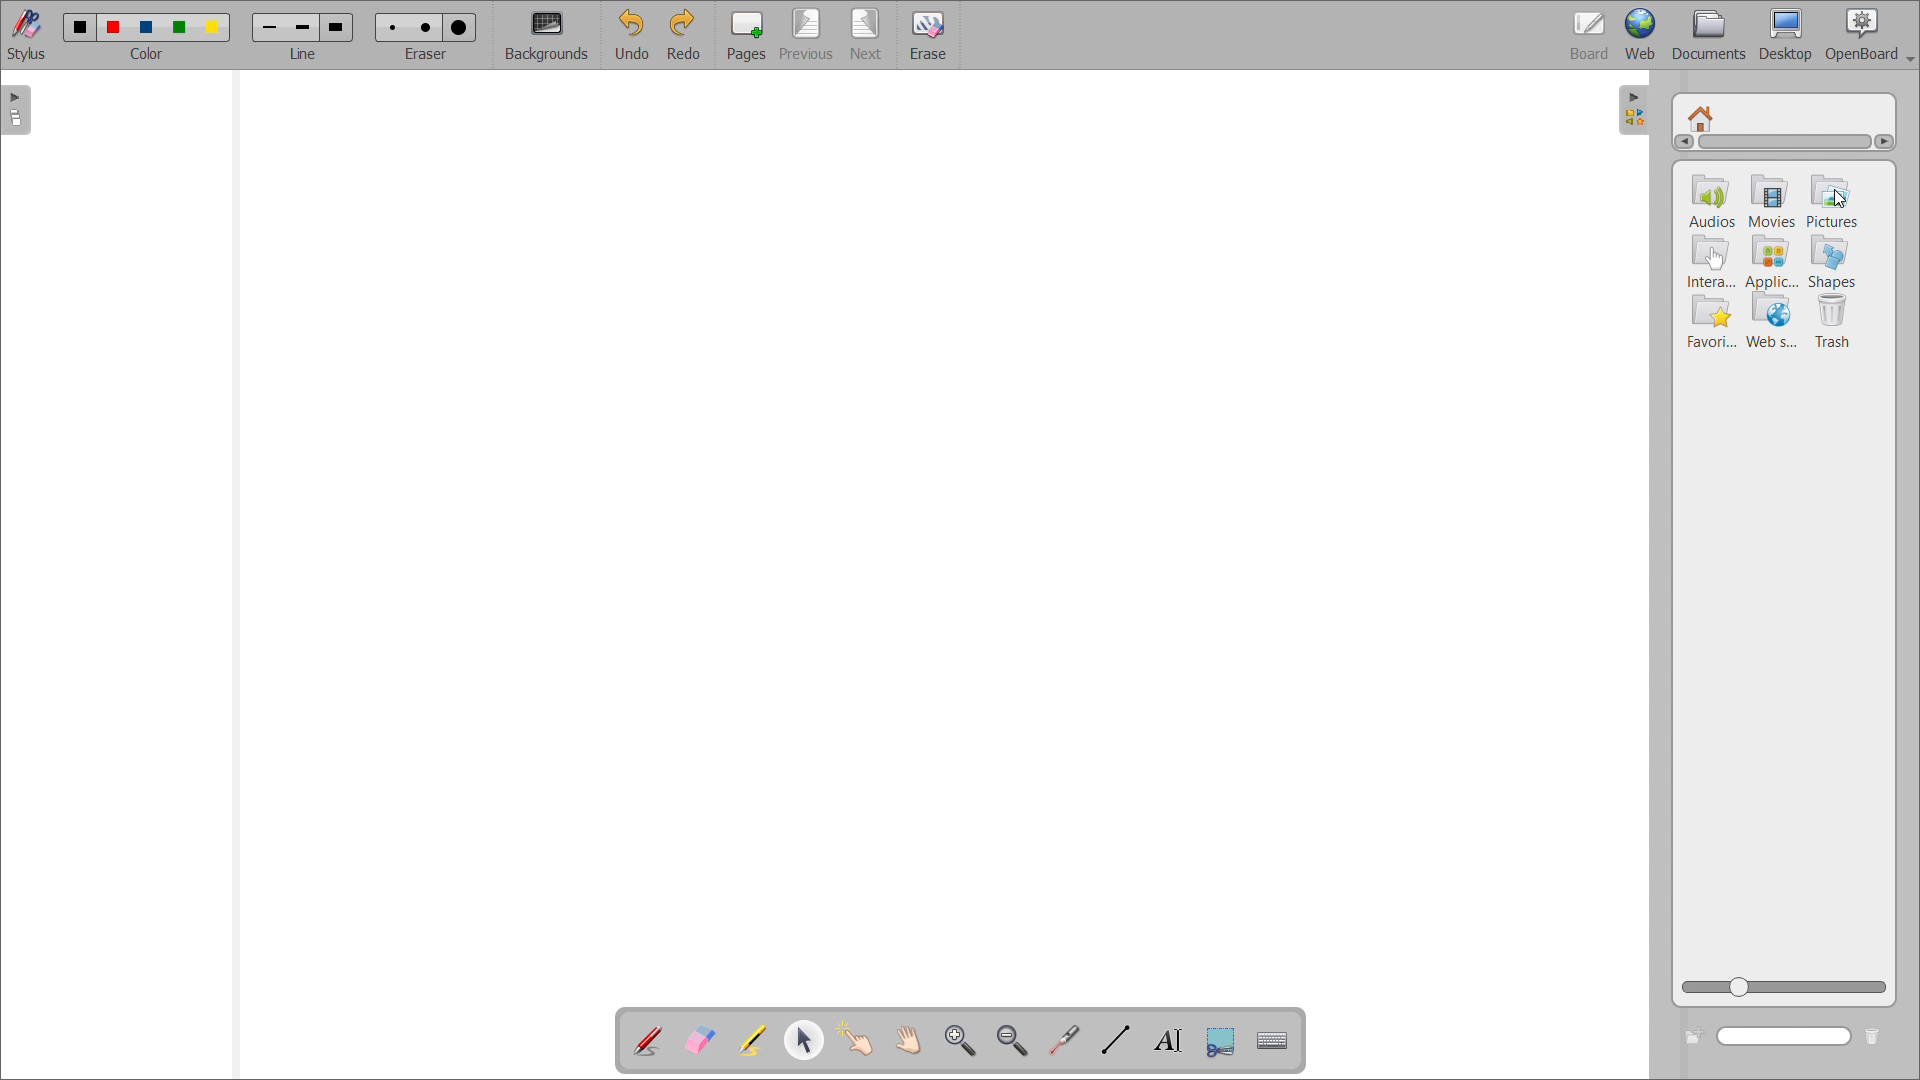 The height and width of the screenshot is (1080, 1920). I want to click on erase annotation, so click(700, 1040).